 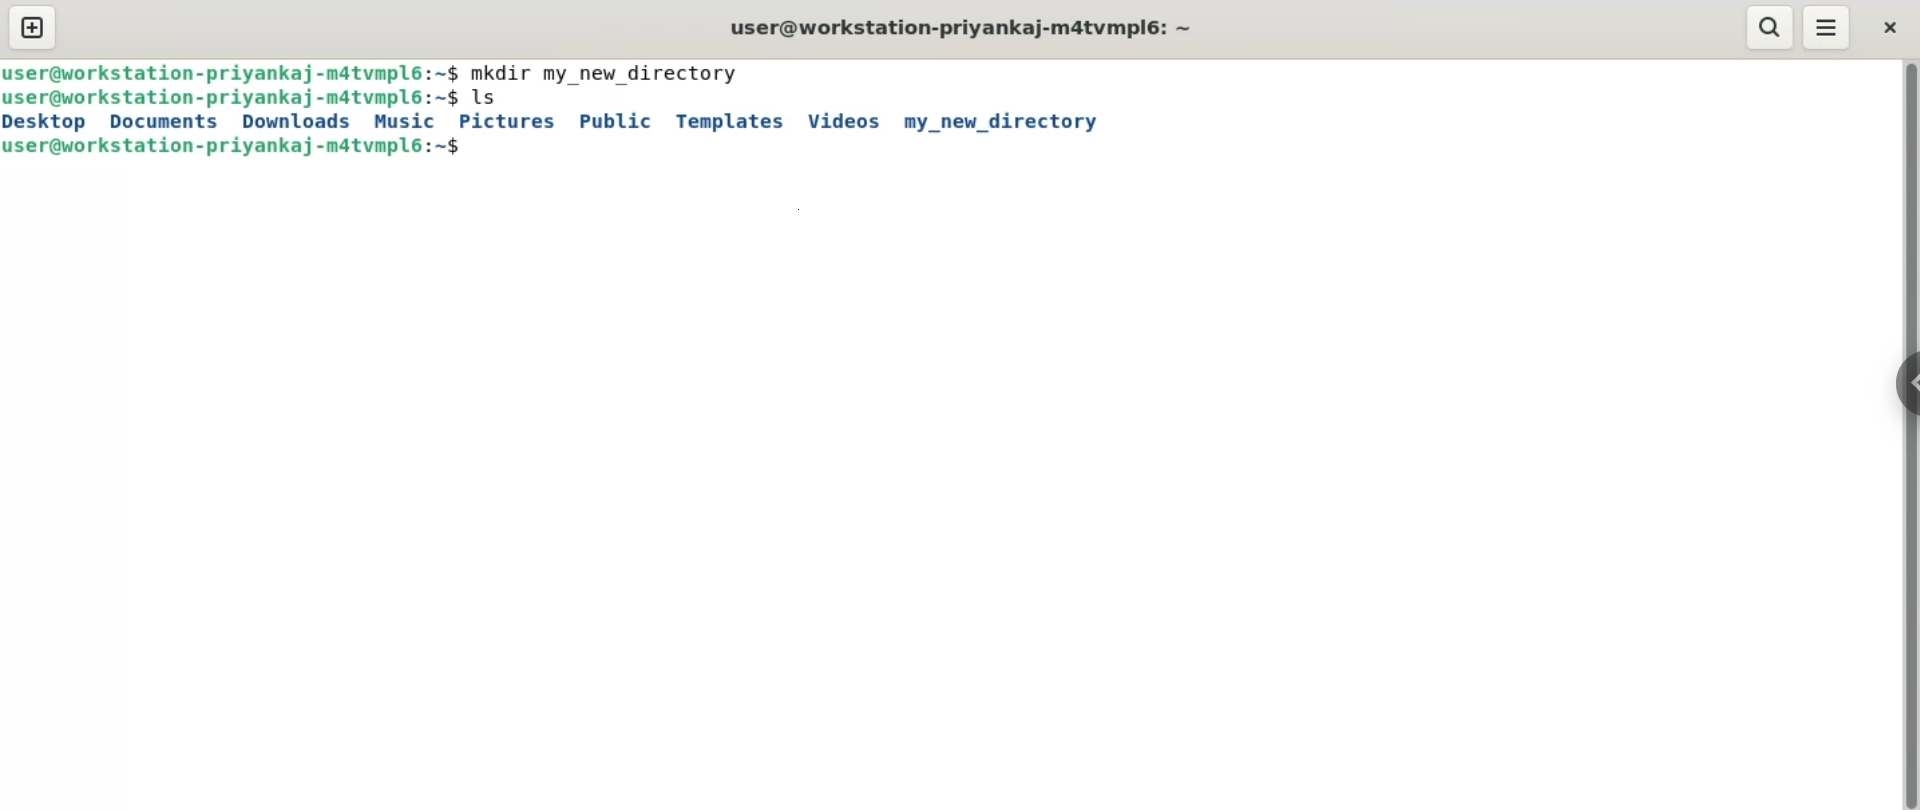 I want to click on vertical scroll bar, so click(x=1908, y=435).